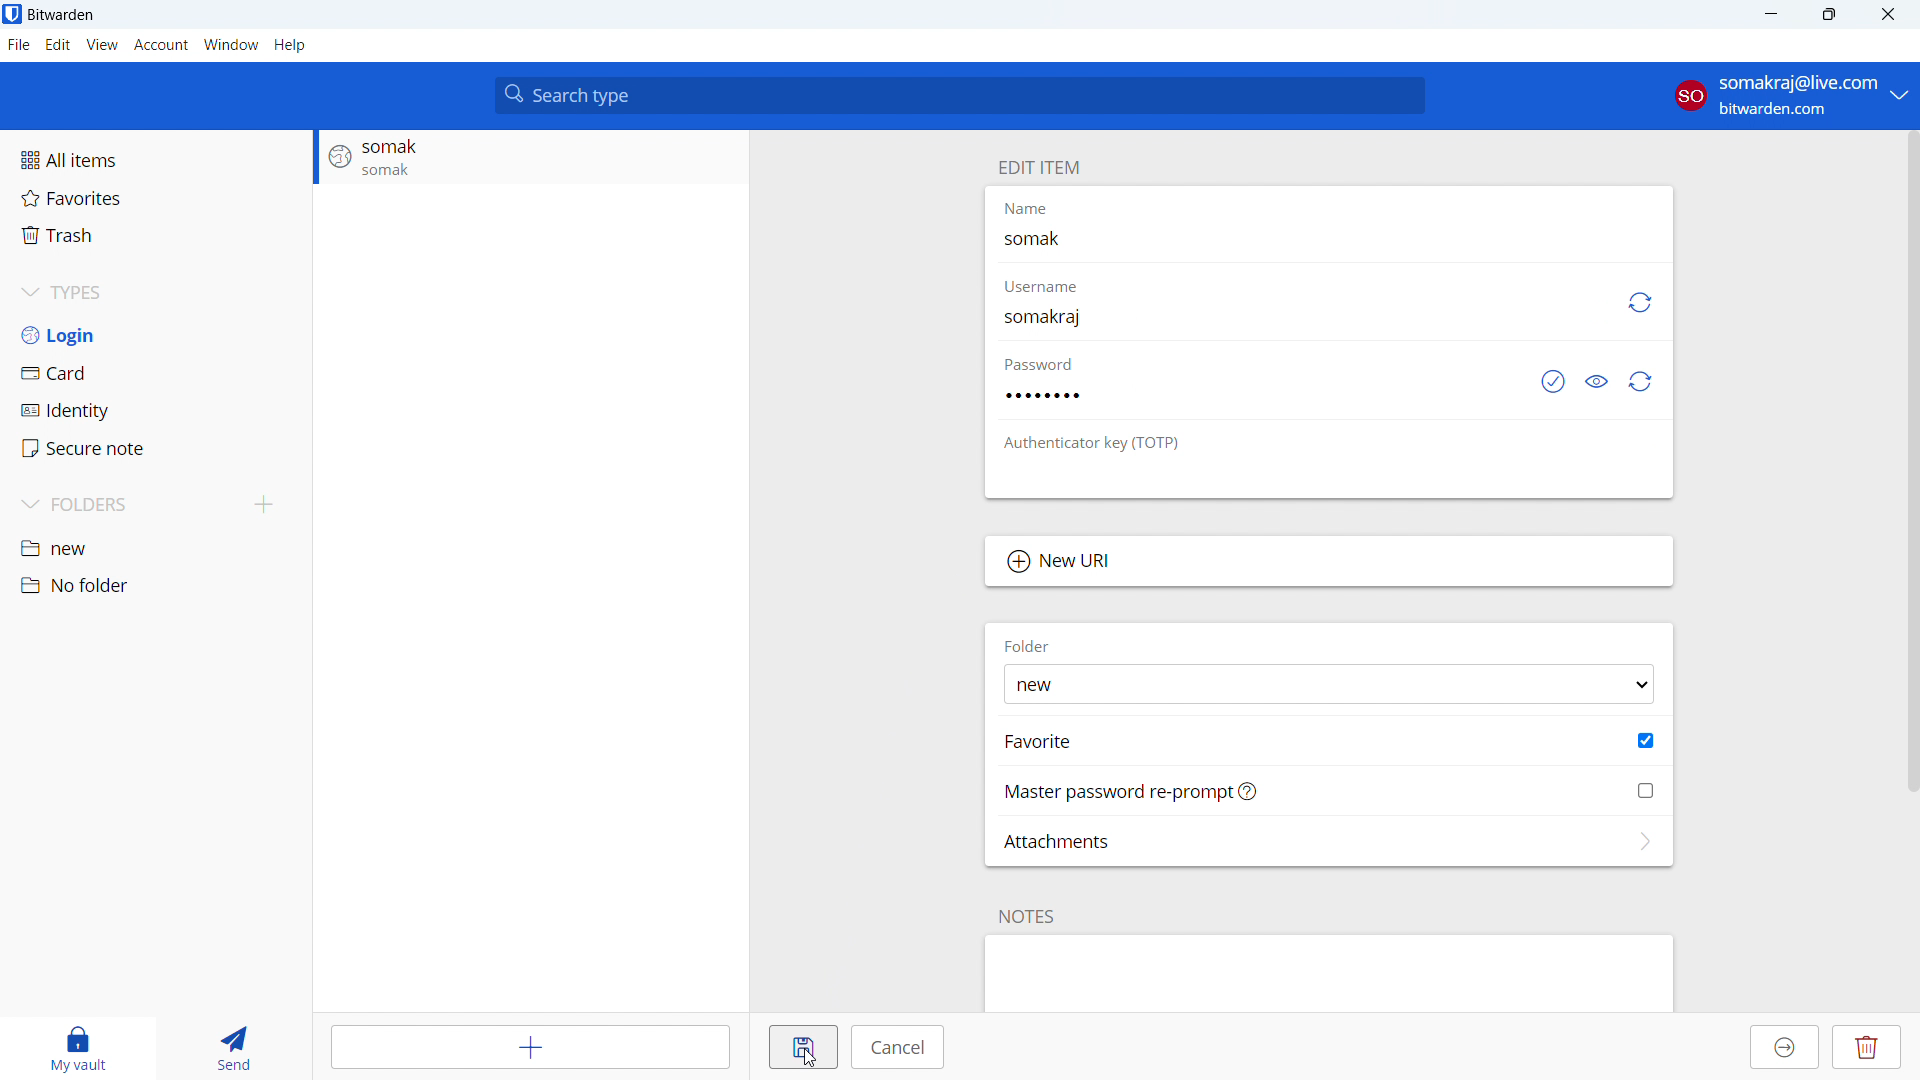 Image resolution: width=1920 pixels, height=1080 pixels. Describe the element at coordinates (1029, 916) in the screenshot. I see `NOTES` at that location.